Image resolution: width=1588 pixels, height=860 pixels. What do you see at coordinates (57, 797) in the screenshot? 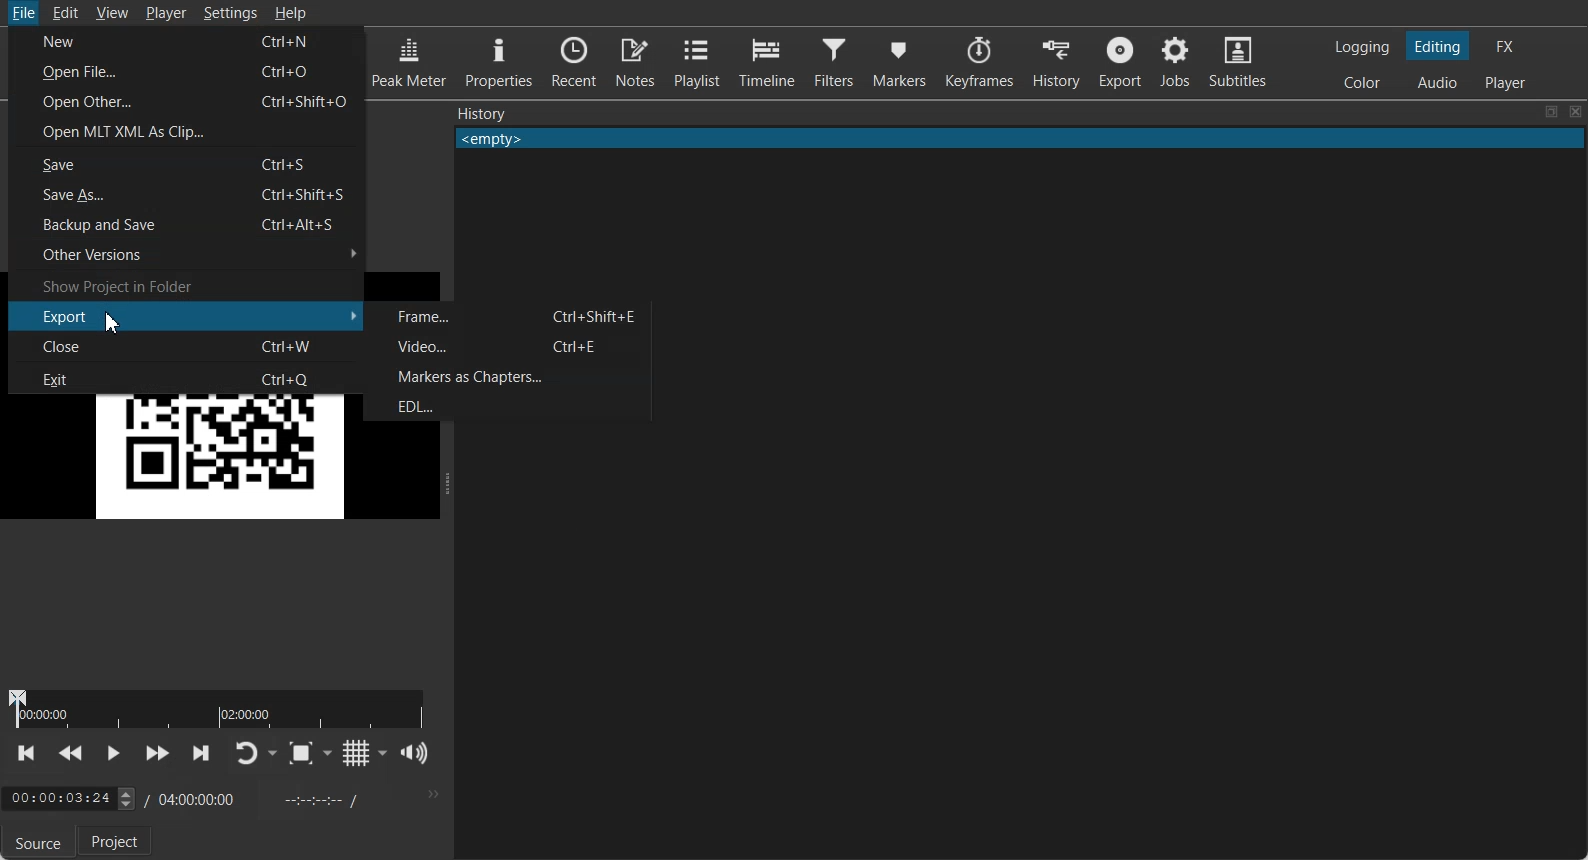
I see `Time` at bounding box center [57, 797].